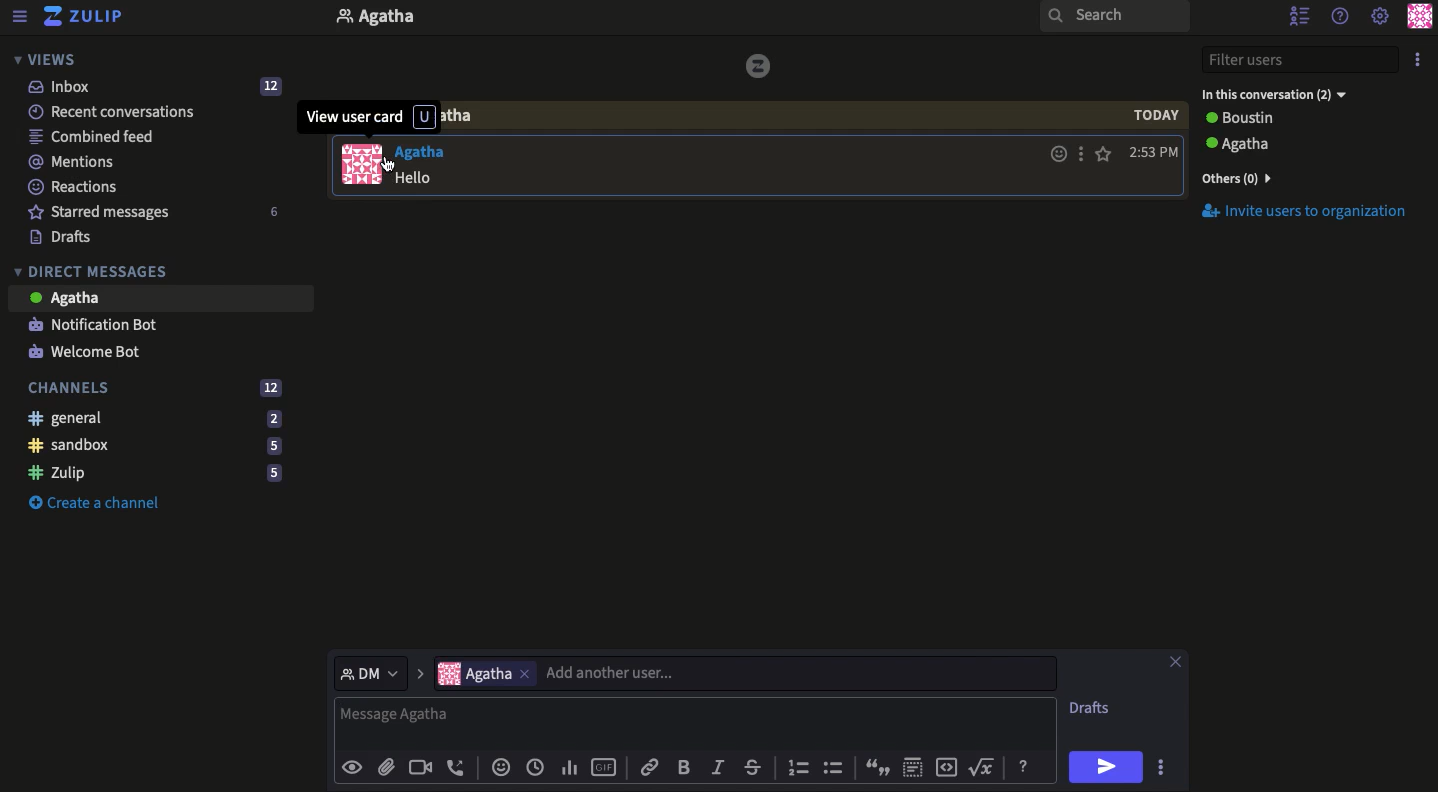  Describe the element at coordinates (77, 163) in the screenshot. I see `Mentions` at that location.